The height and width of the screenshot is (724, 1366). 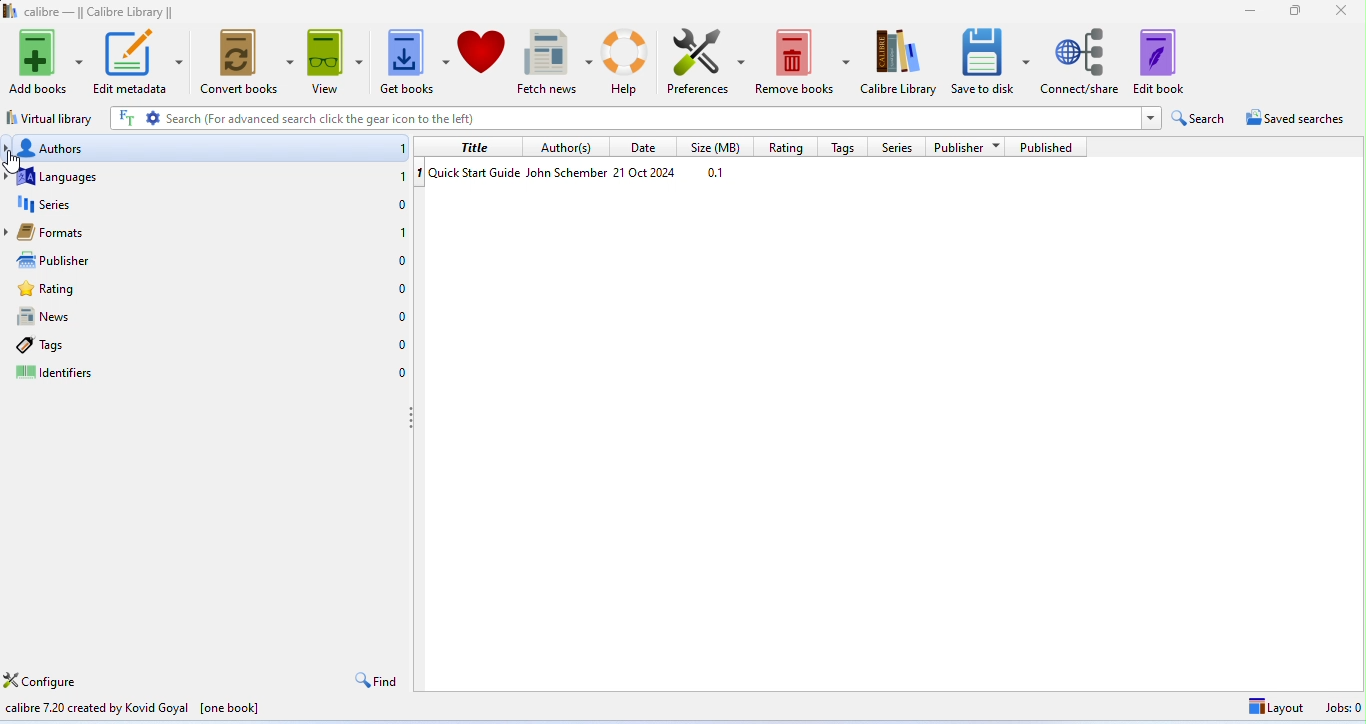 I want to click on author, so click(x=567, y=172).